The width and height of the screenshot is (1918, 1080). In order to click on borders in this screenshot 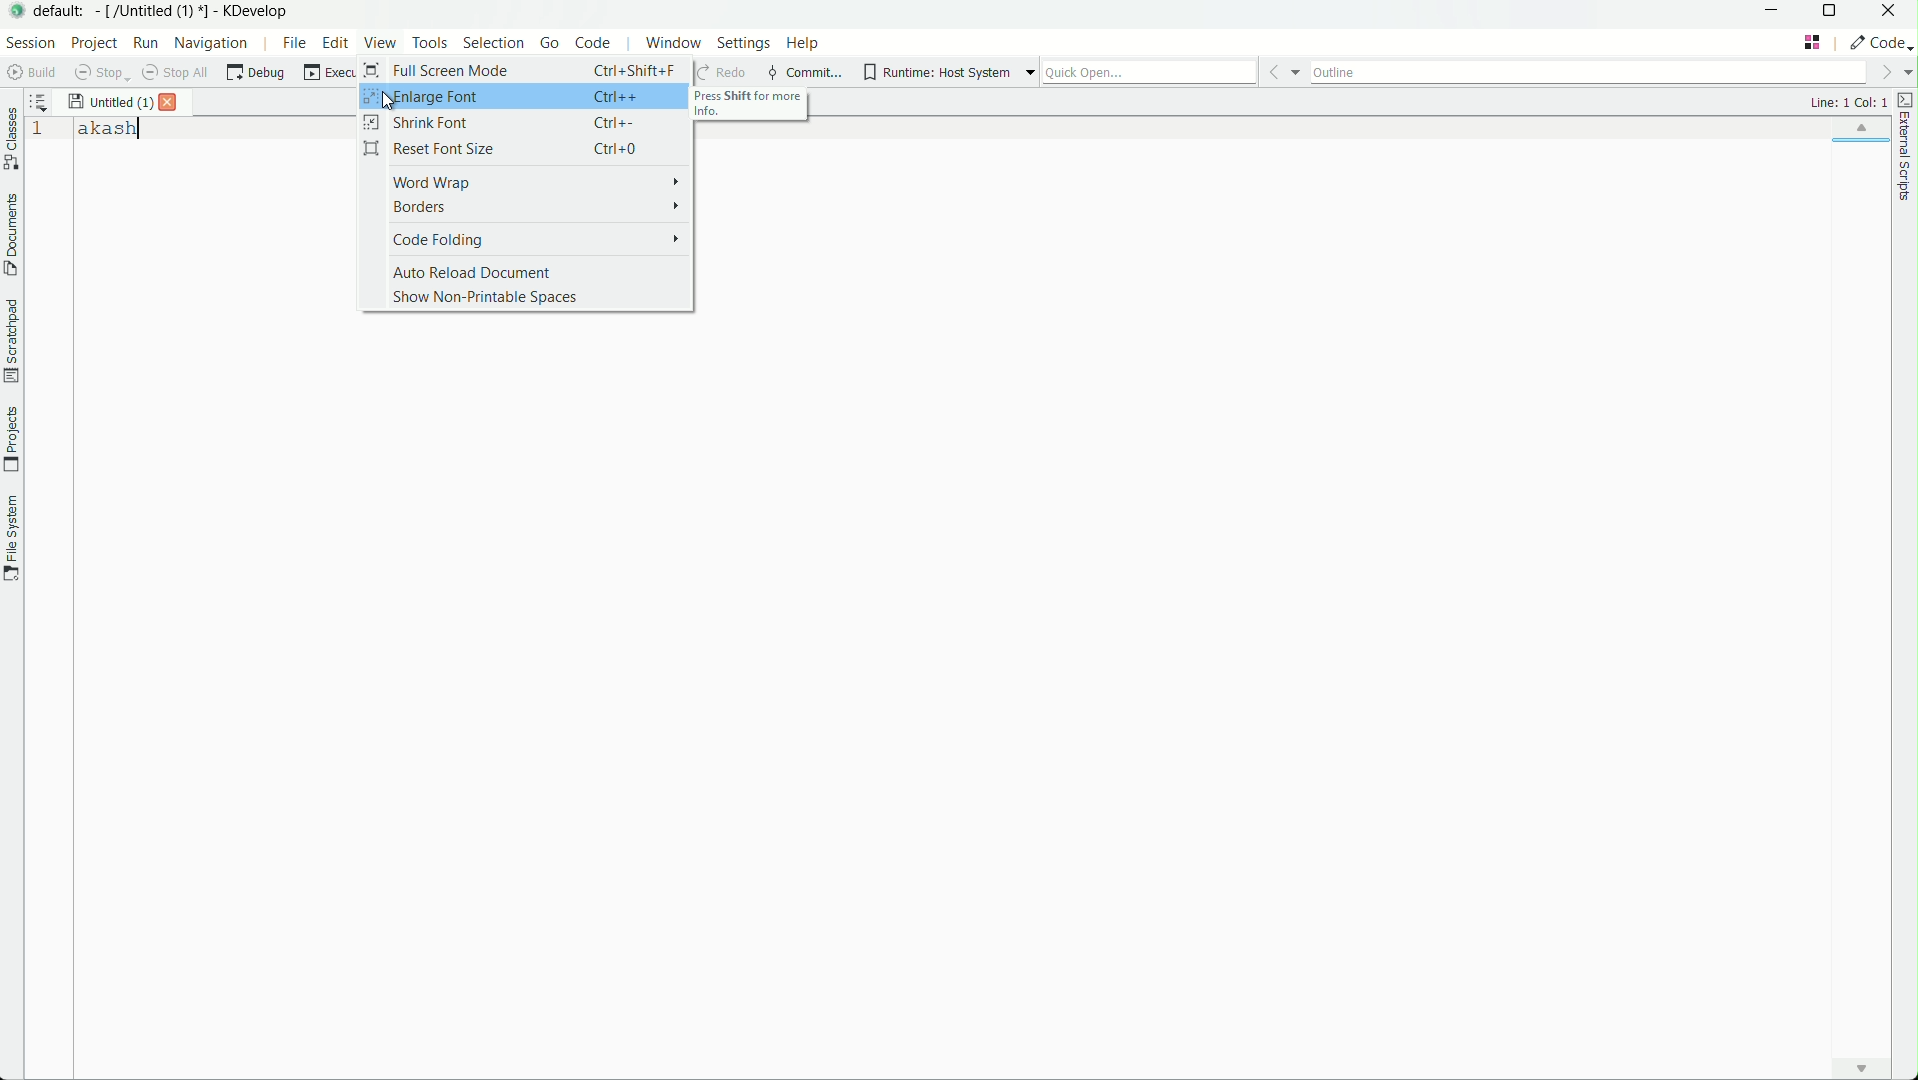, I will do `click(526, 208)`.